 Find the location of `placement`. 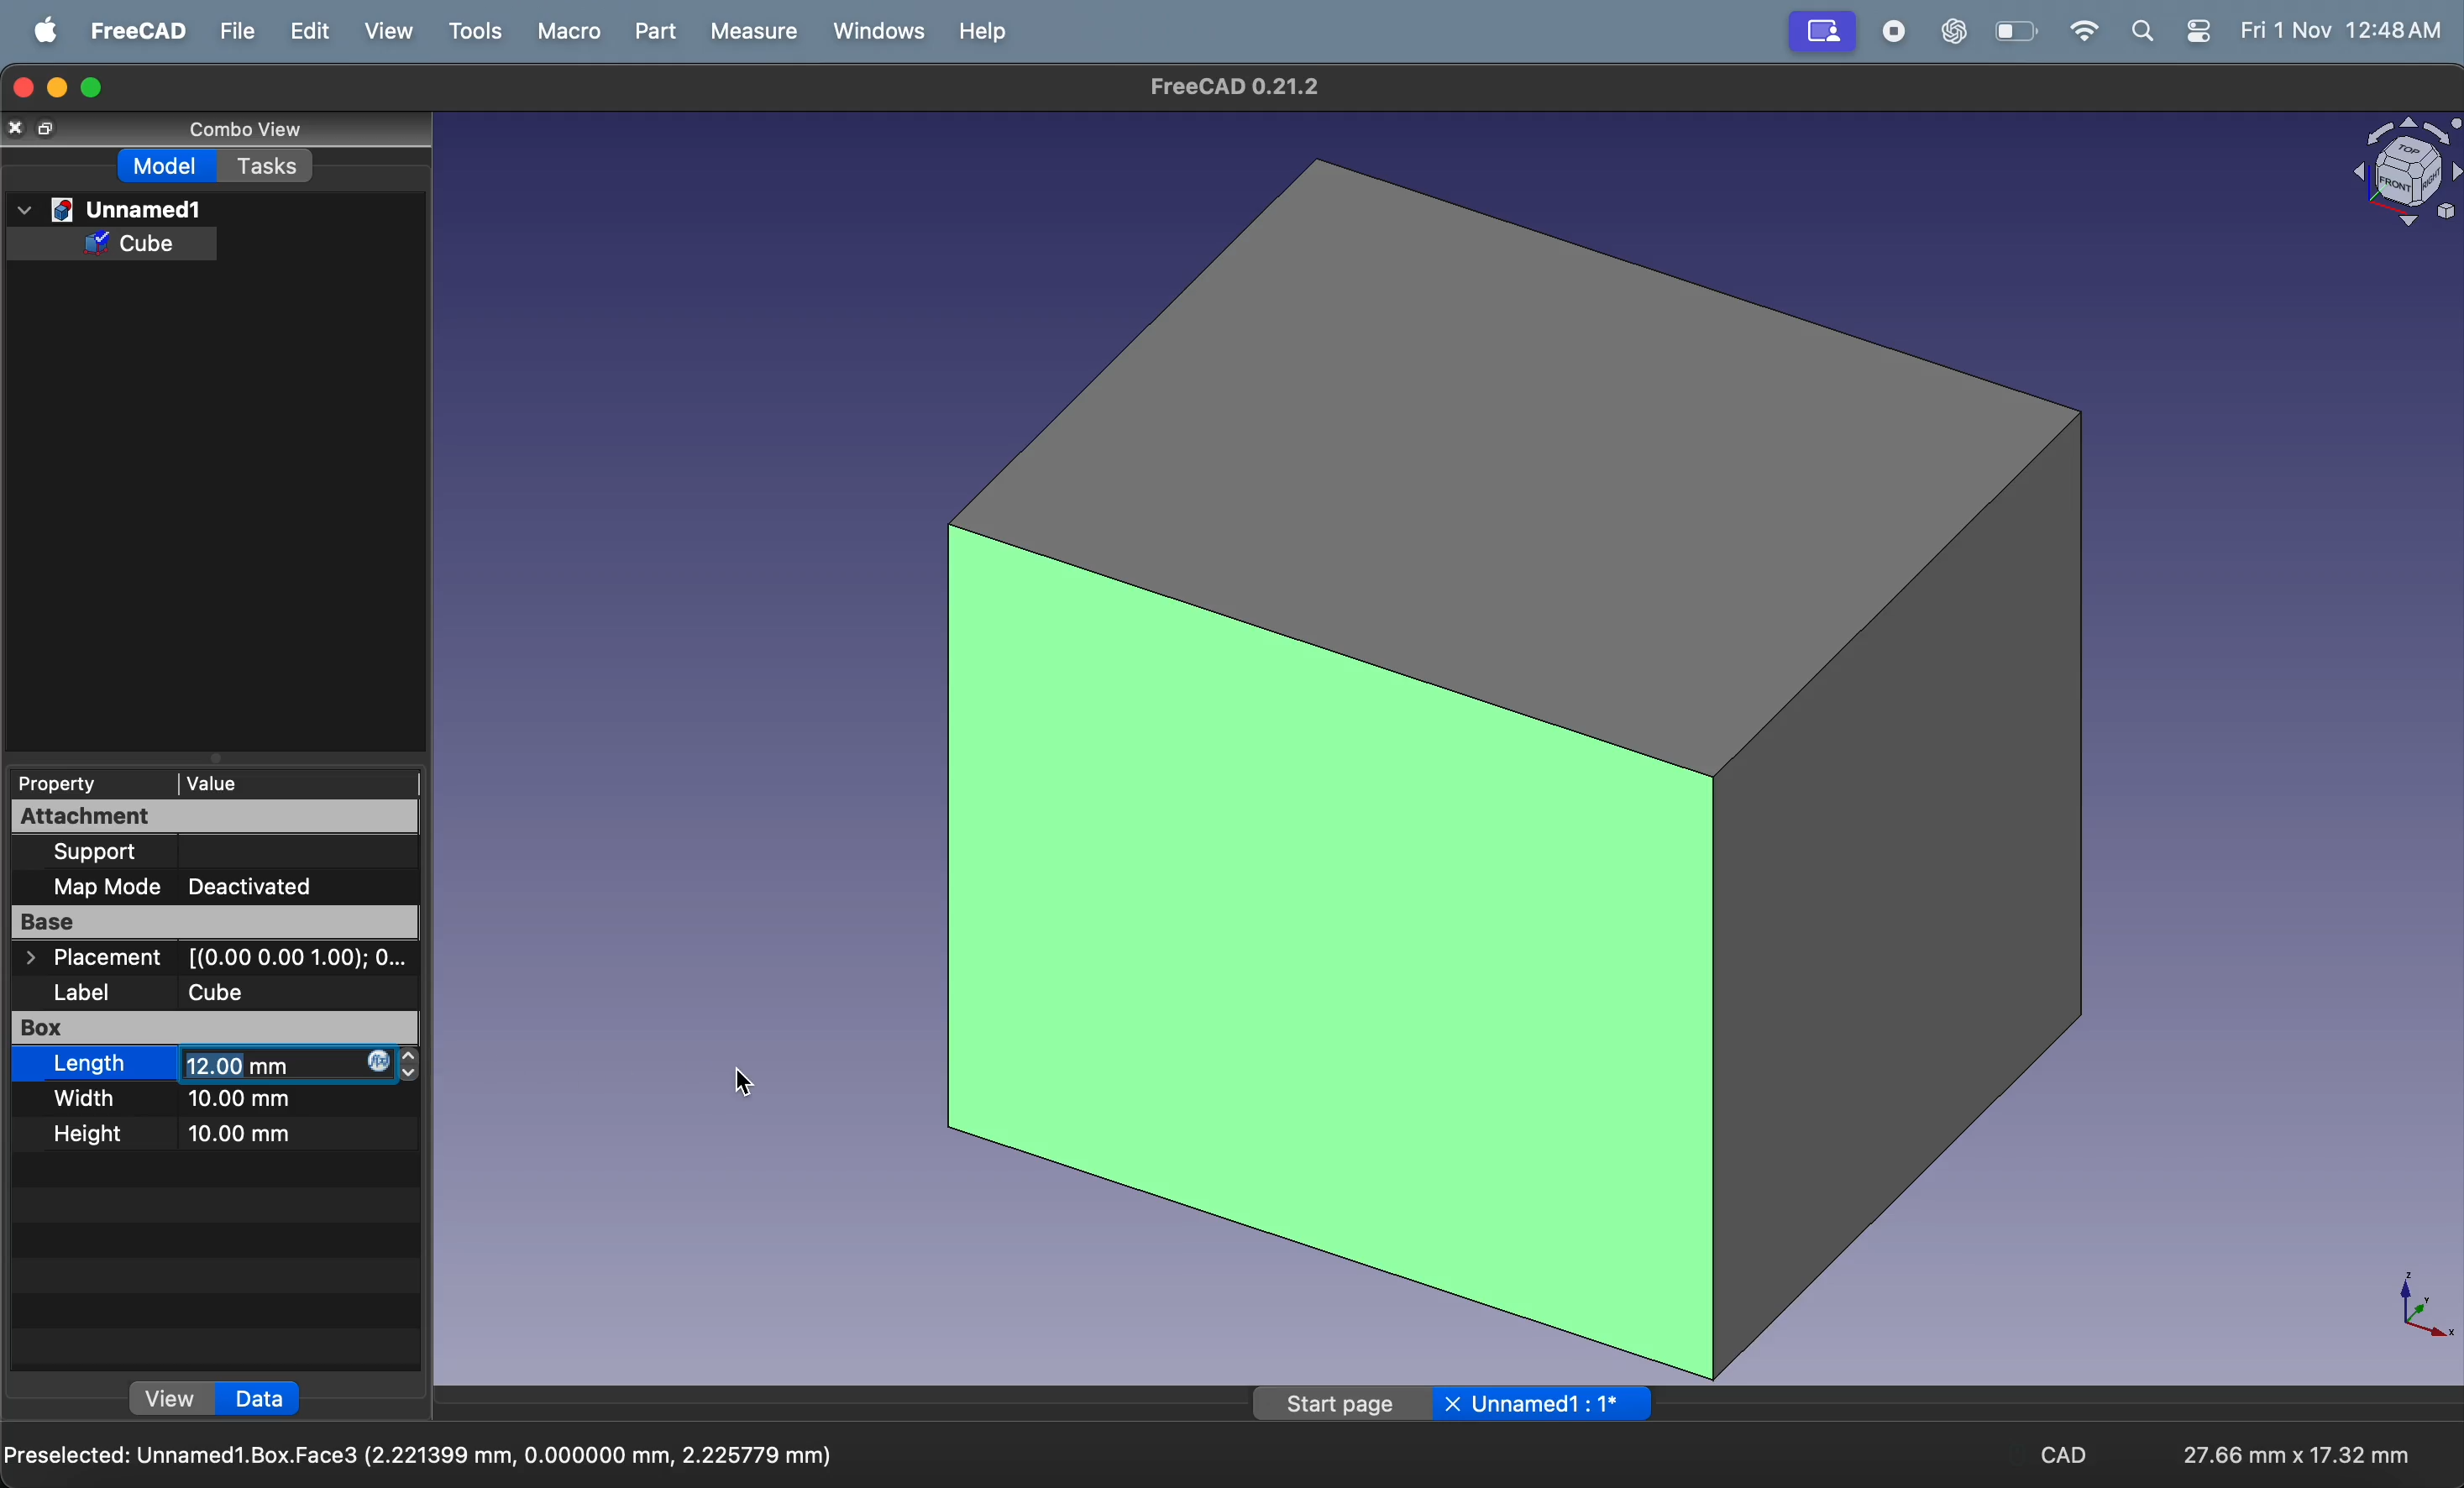

placement is located at coordinates (219, 958).